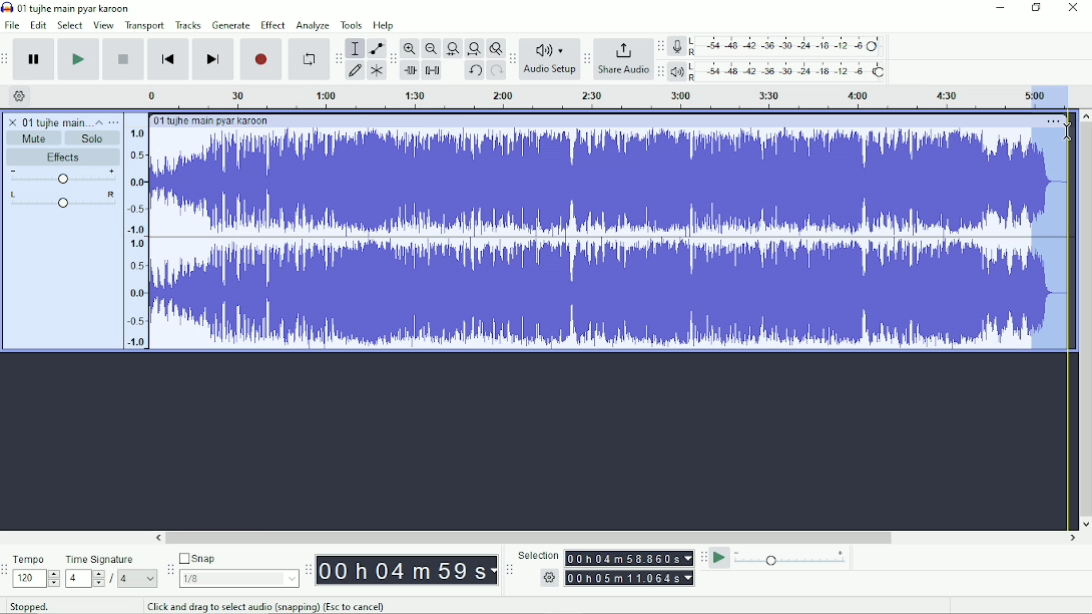 The width and height of the screenshot is (1092, 614). Describe the element at coordinates (140, 578) in the screenshot. I see `4` at that location.